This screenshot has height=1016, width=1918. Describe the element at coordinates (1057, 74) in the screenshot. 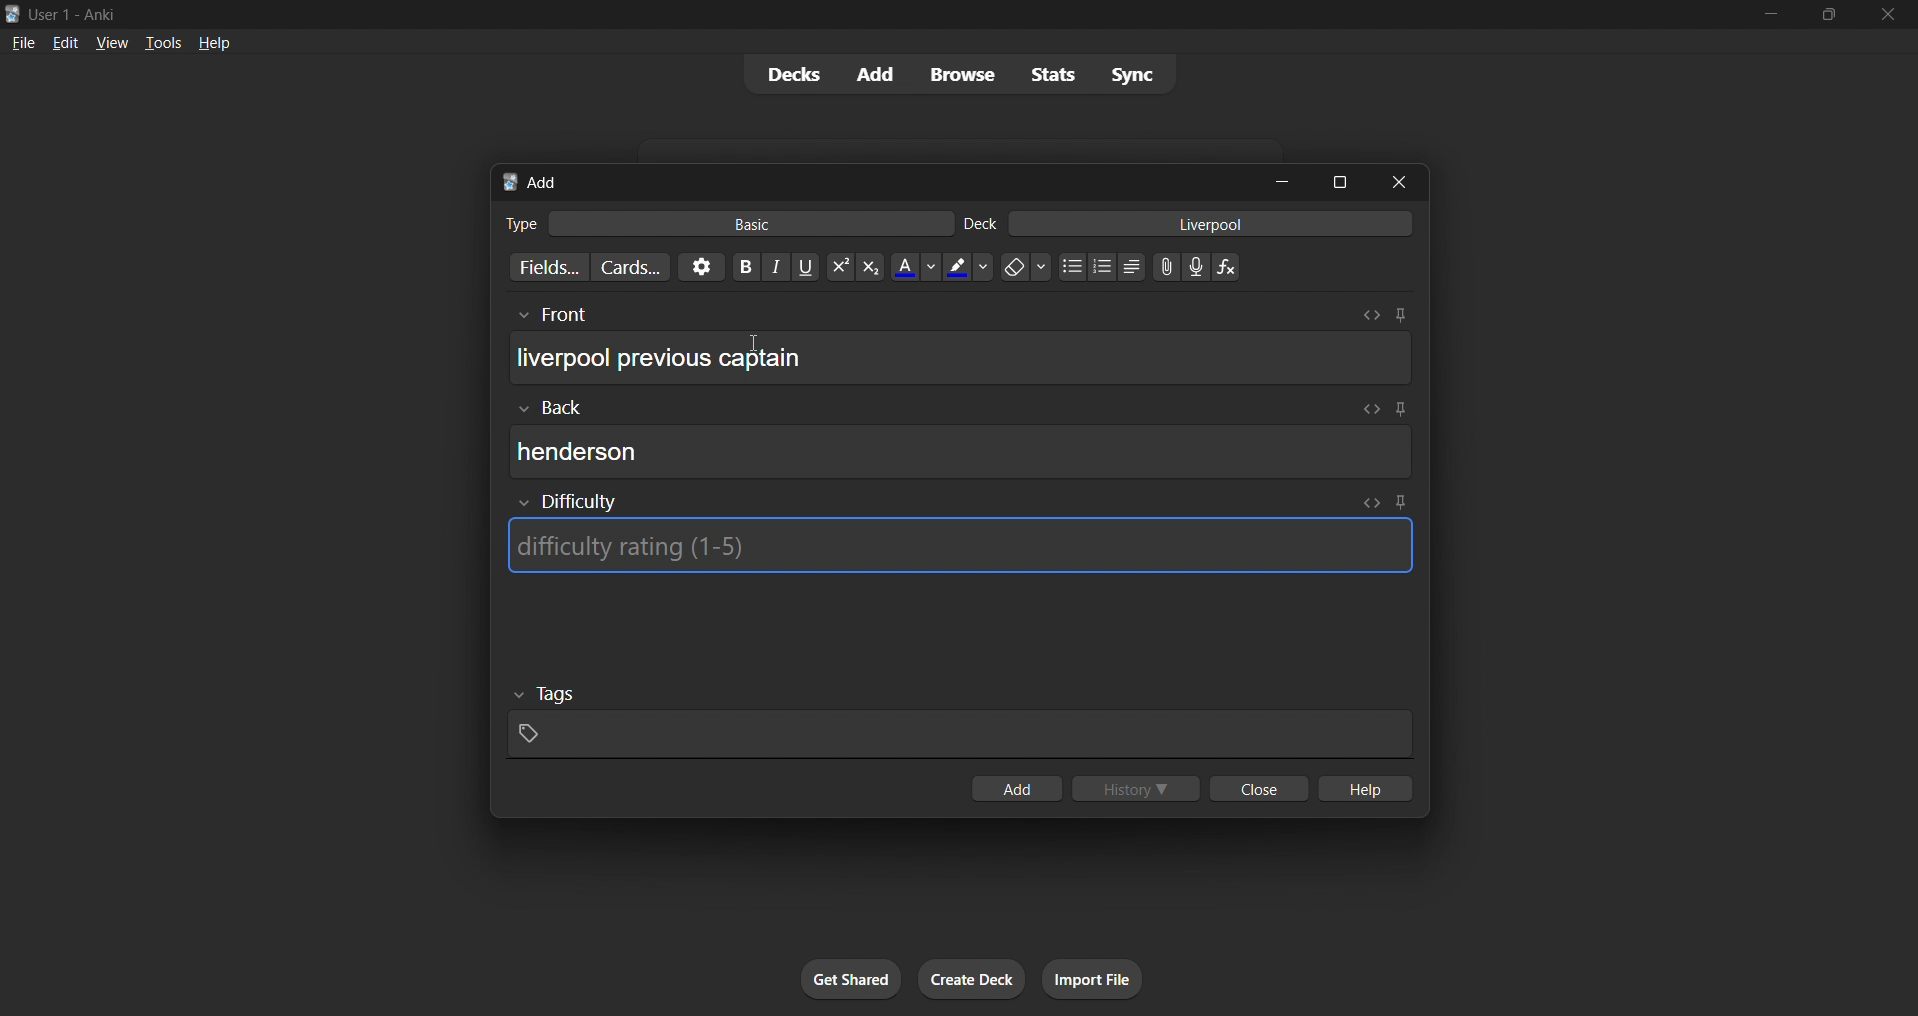

I see `stats` at that location.